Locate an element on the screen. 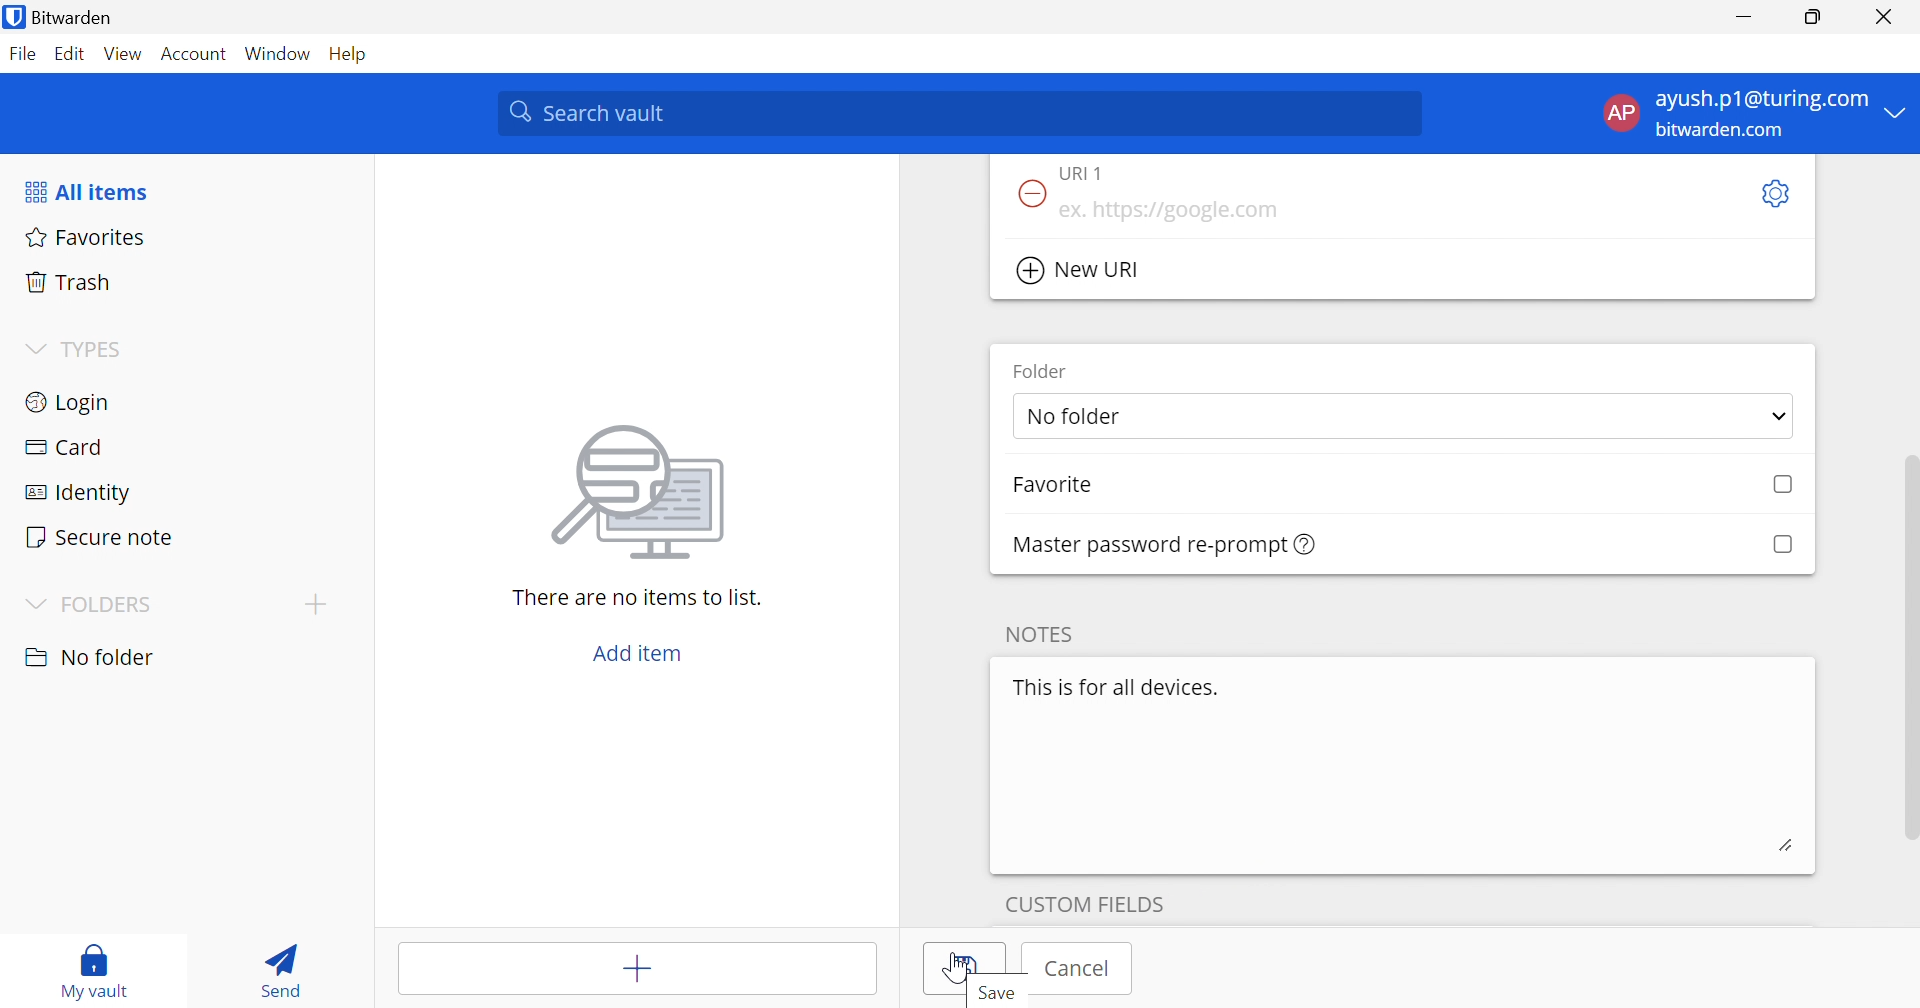 The image size is (1920, 1008). ayush.p1@turing.com is located at coordinates (1762, 100).